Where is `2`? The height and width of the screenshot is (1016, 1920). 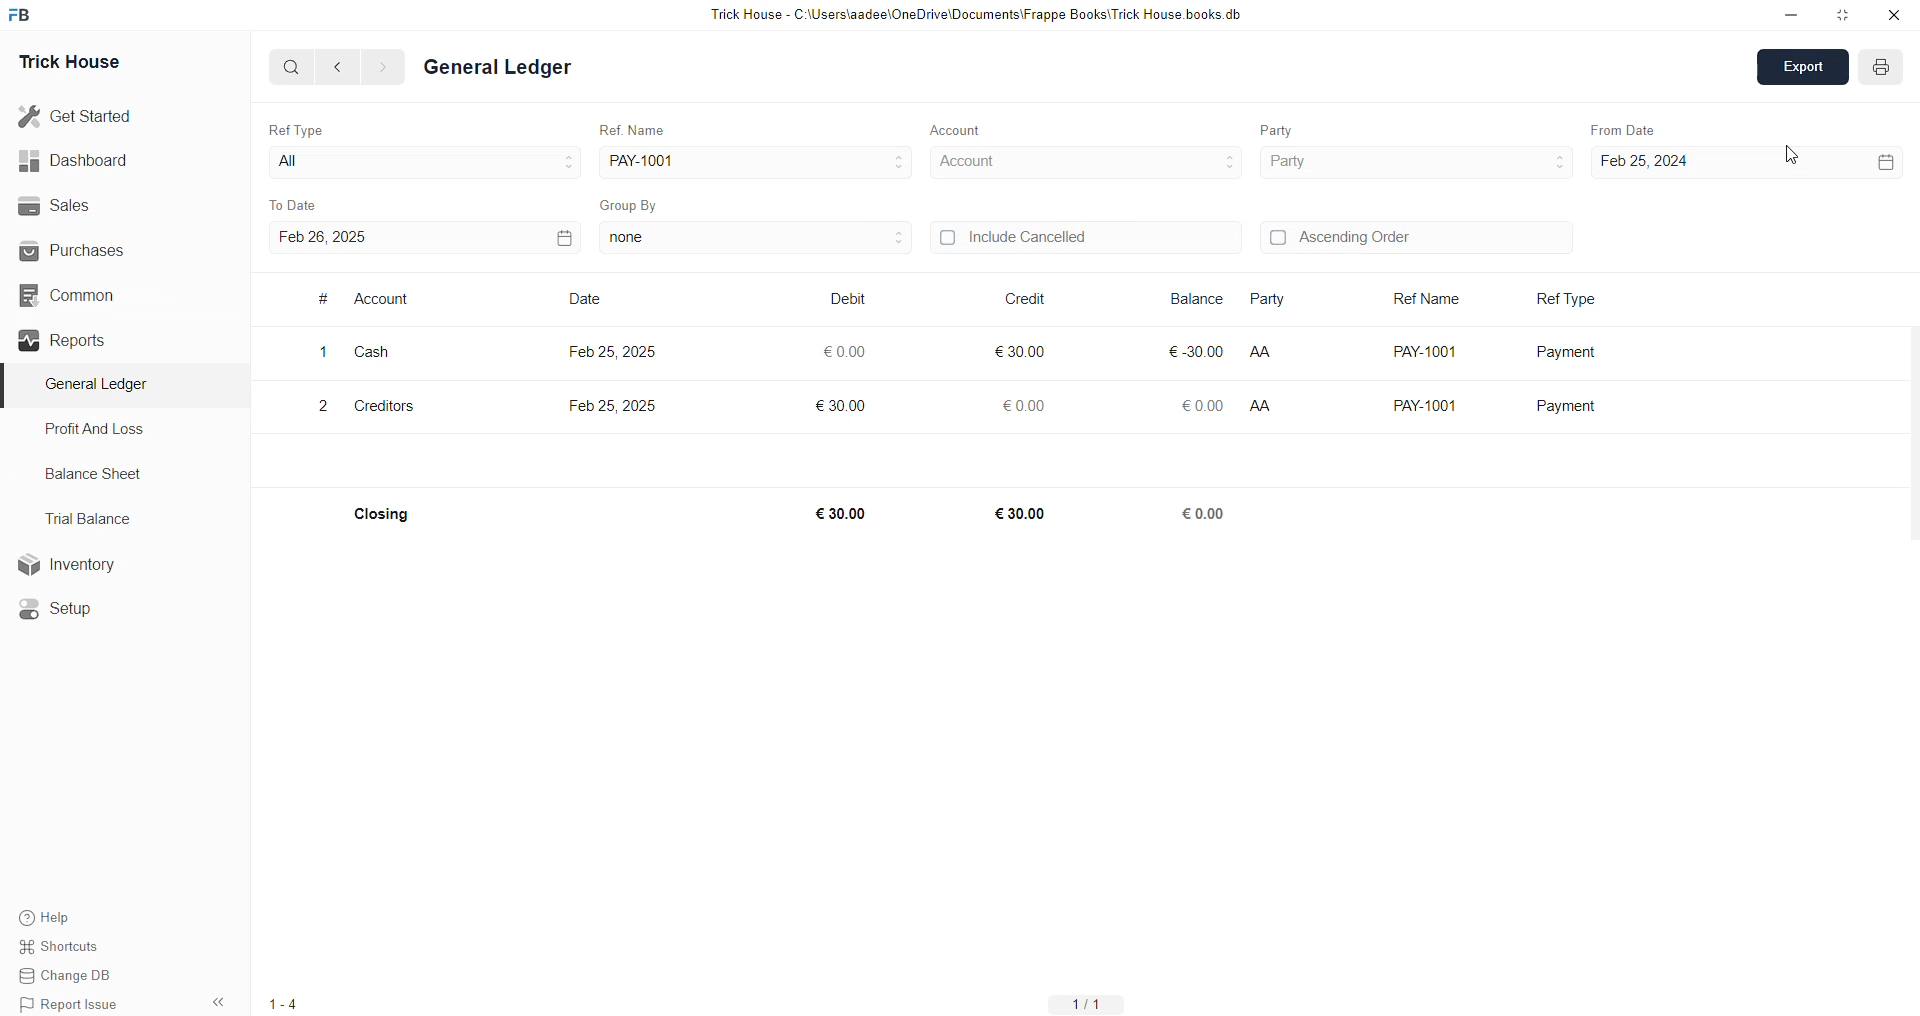 2 is located at coordinates (319, 401).